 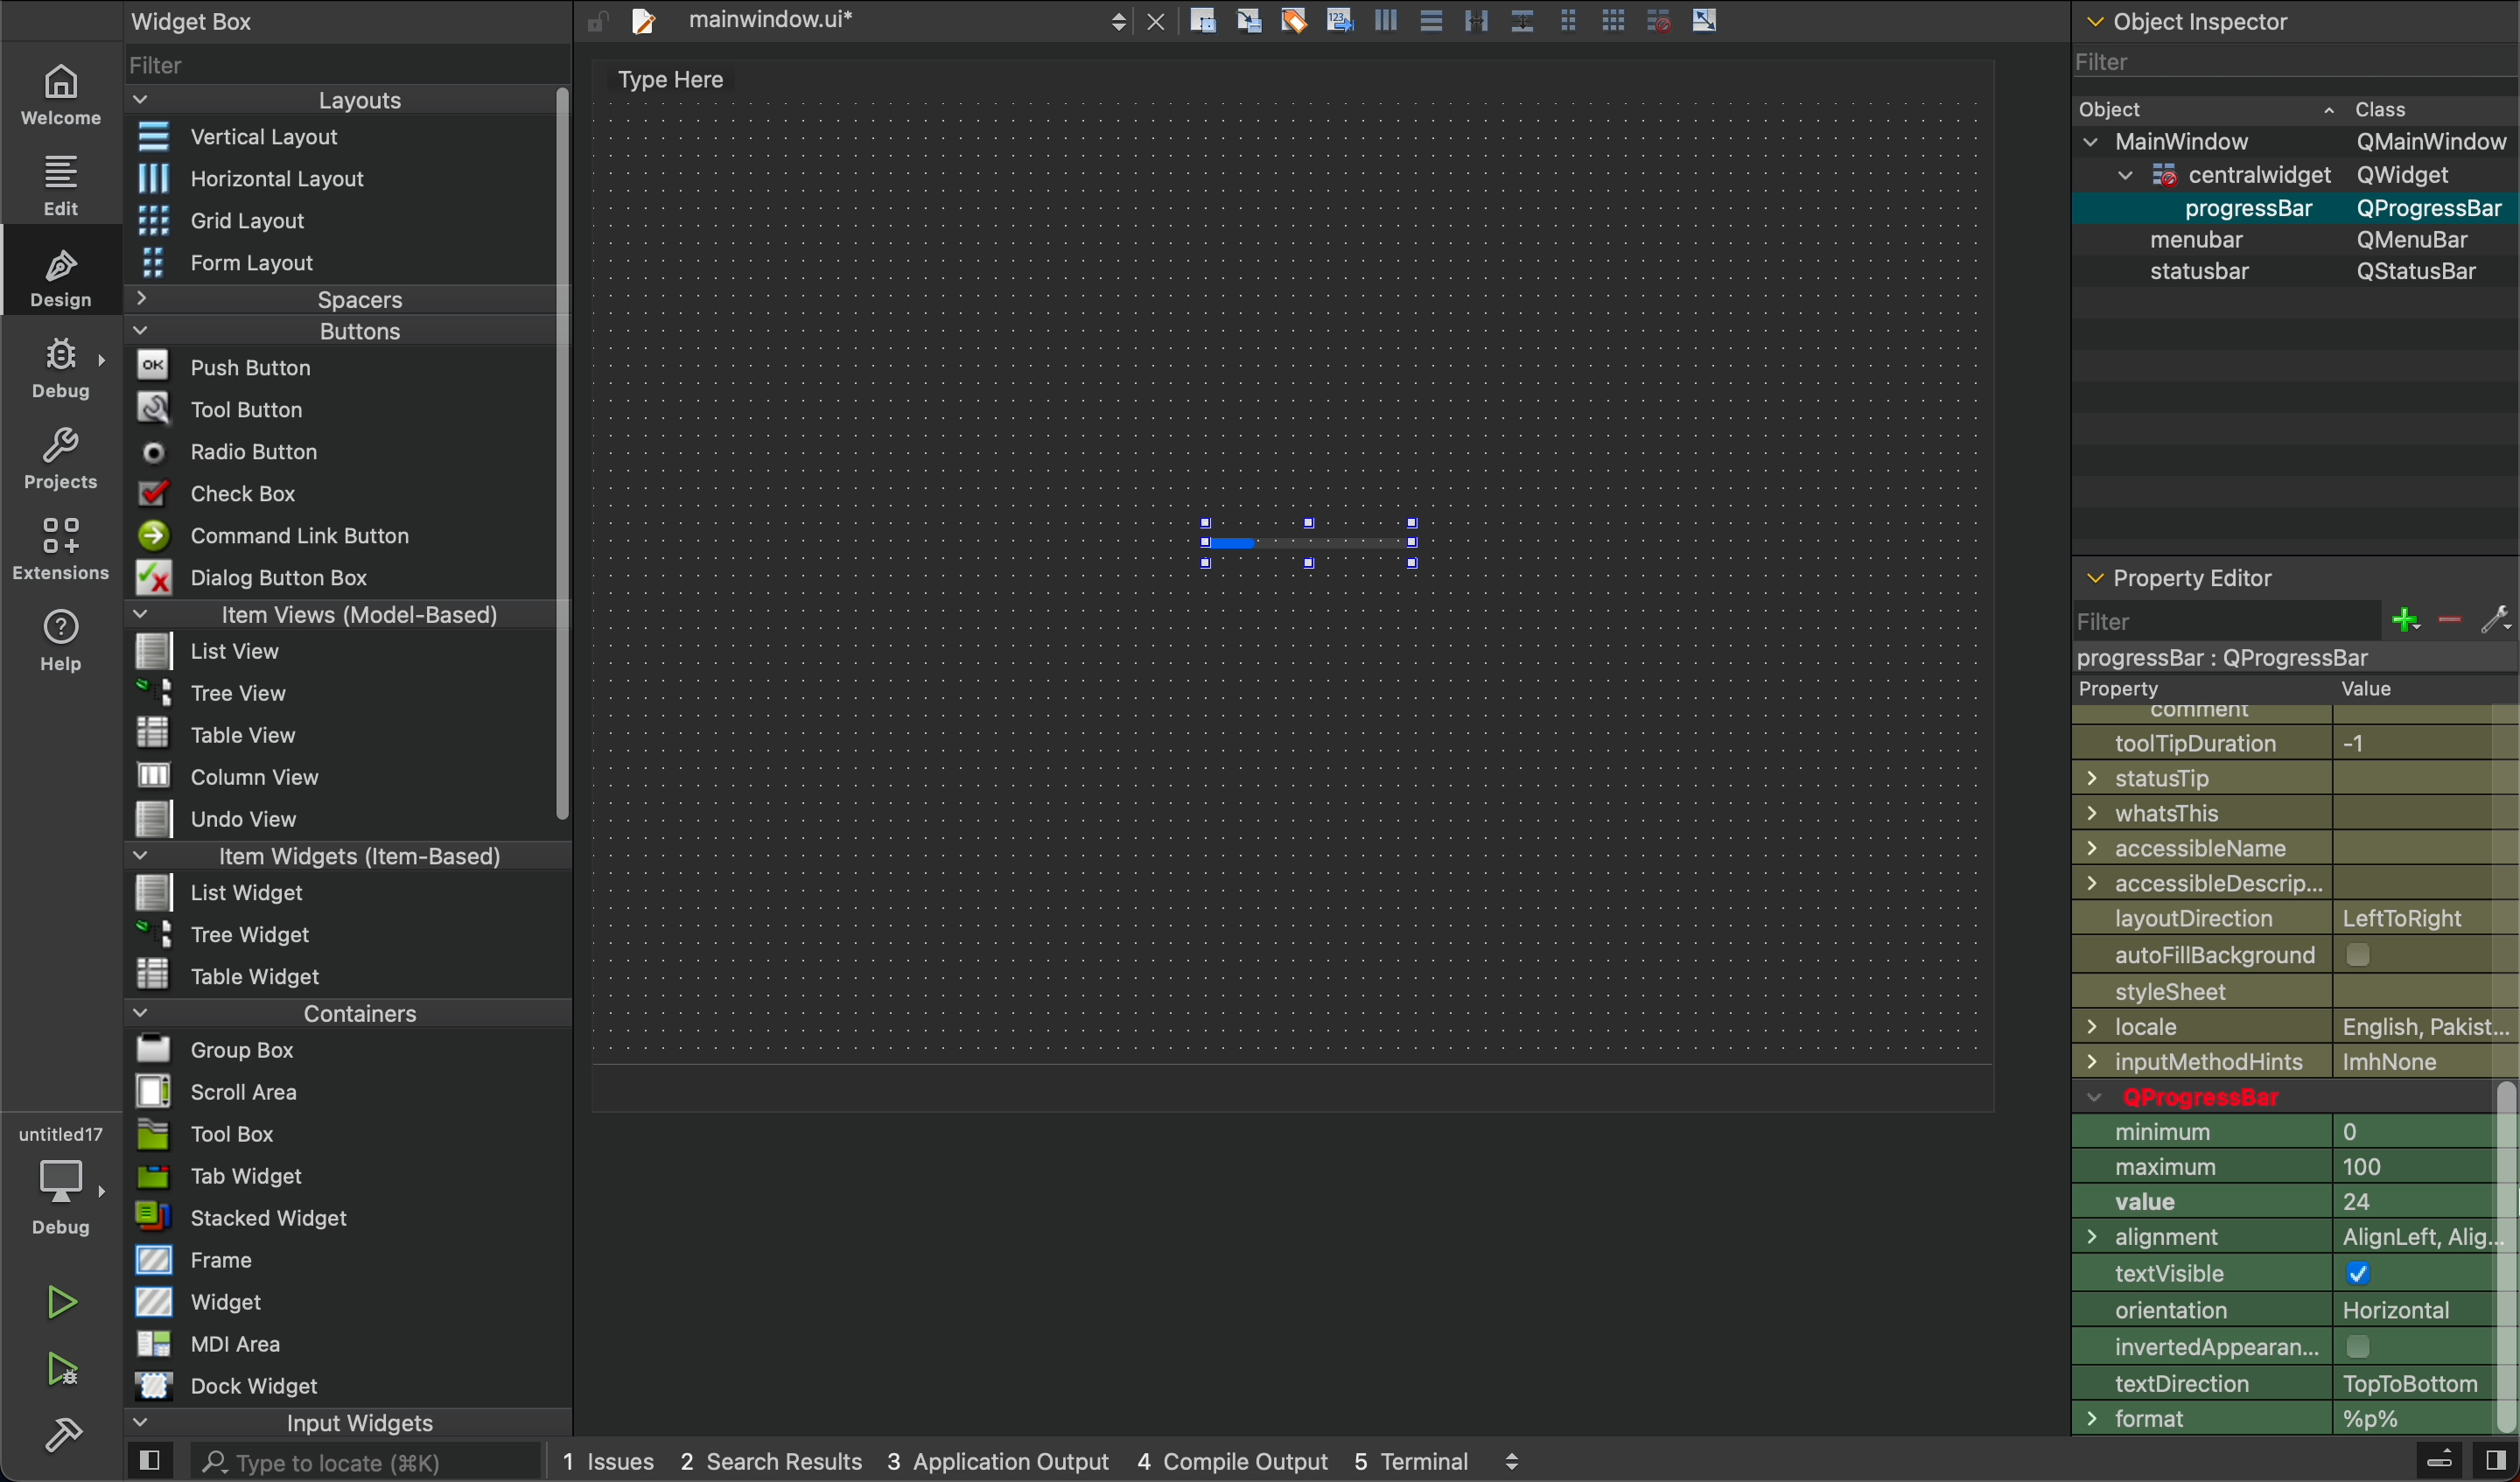 I want to click on Direction , so click(x=2277, y=1383).